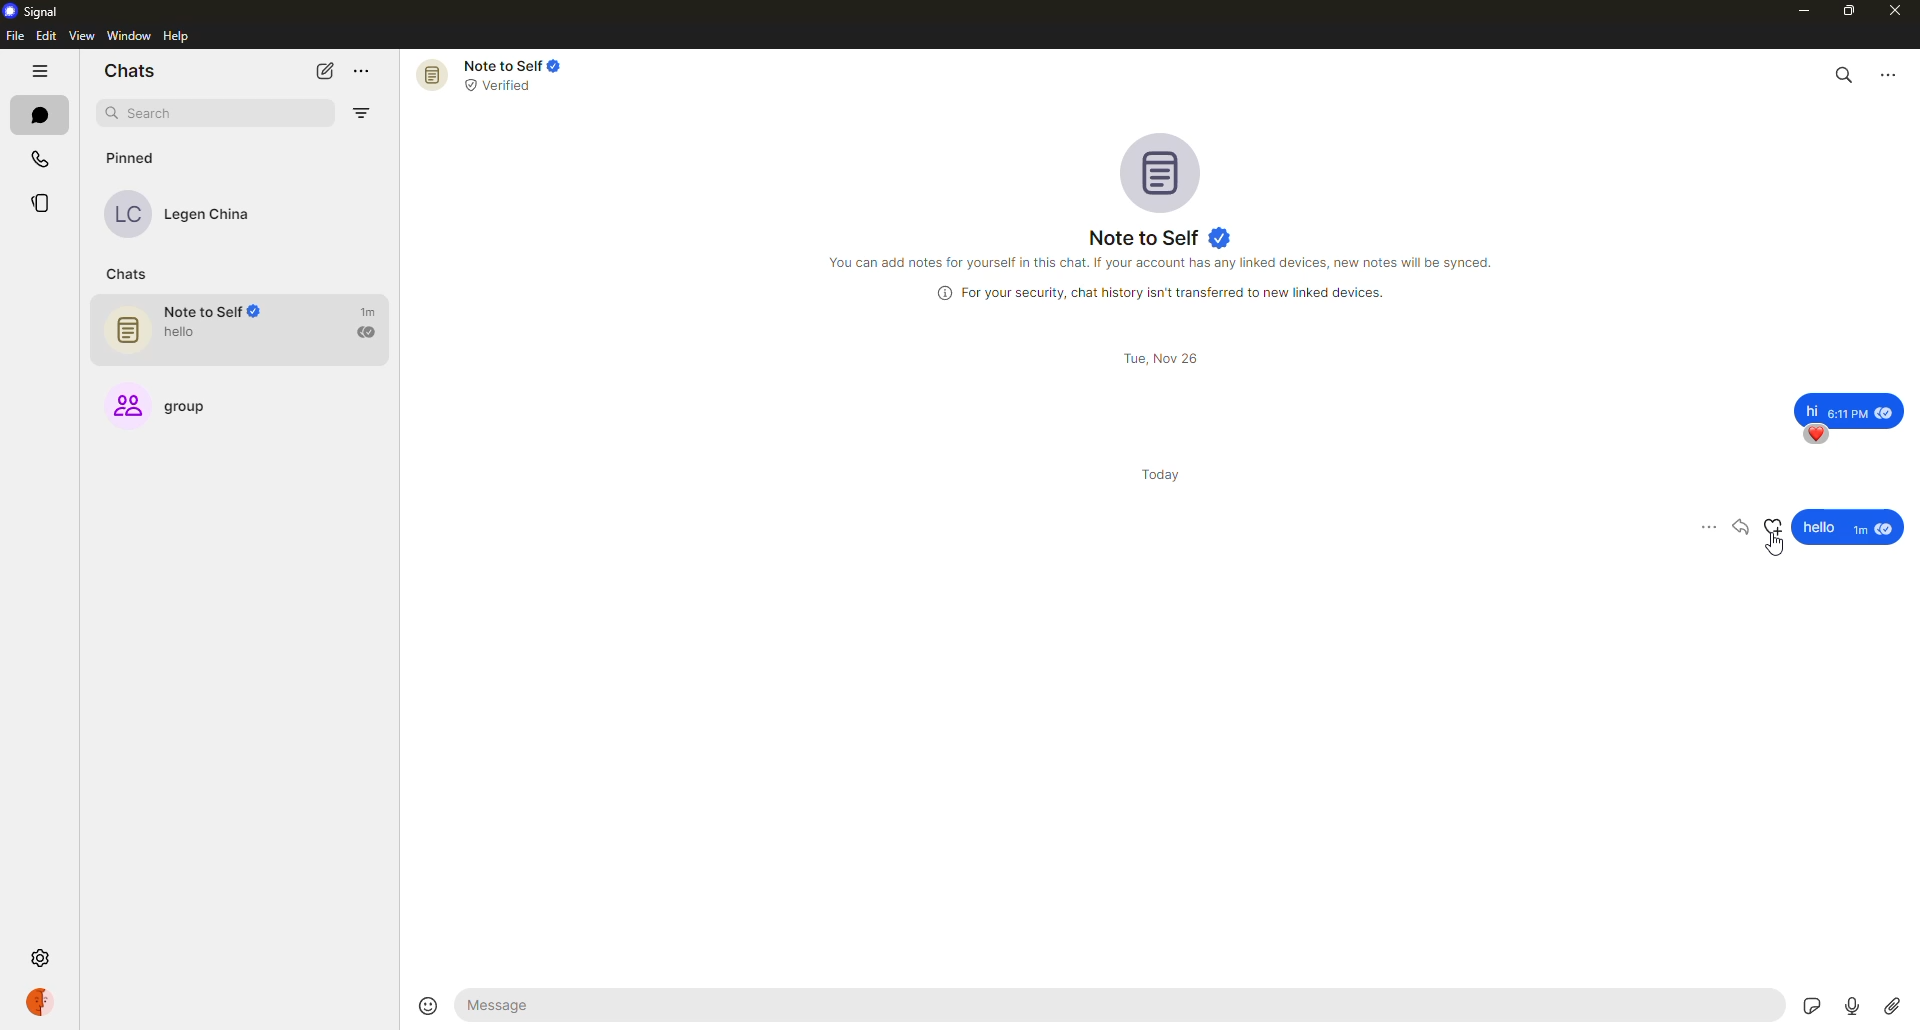 Image resolution: width=1920 pixels, height=1030 pixels. I want to click on signal, so click(36, 11).